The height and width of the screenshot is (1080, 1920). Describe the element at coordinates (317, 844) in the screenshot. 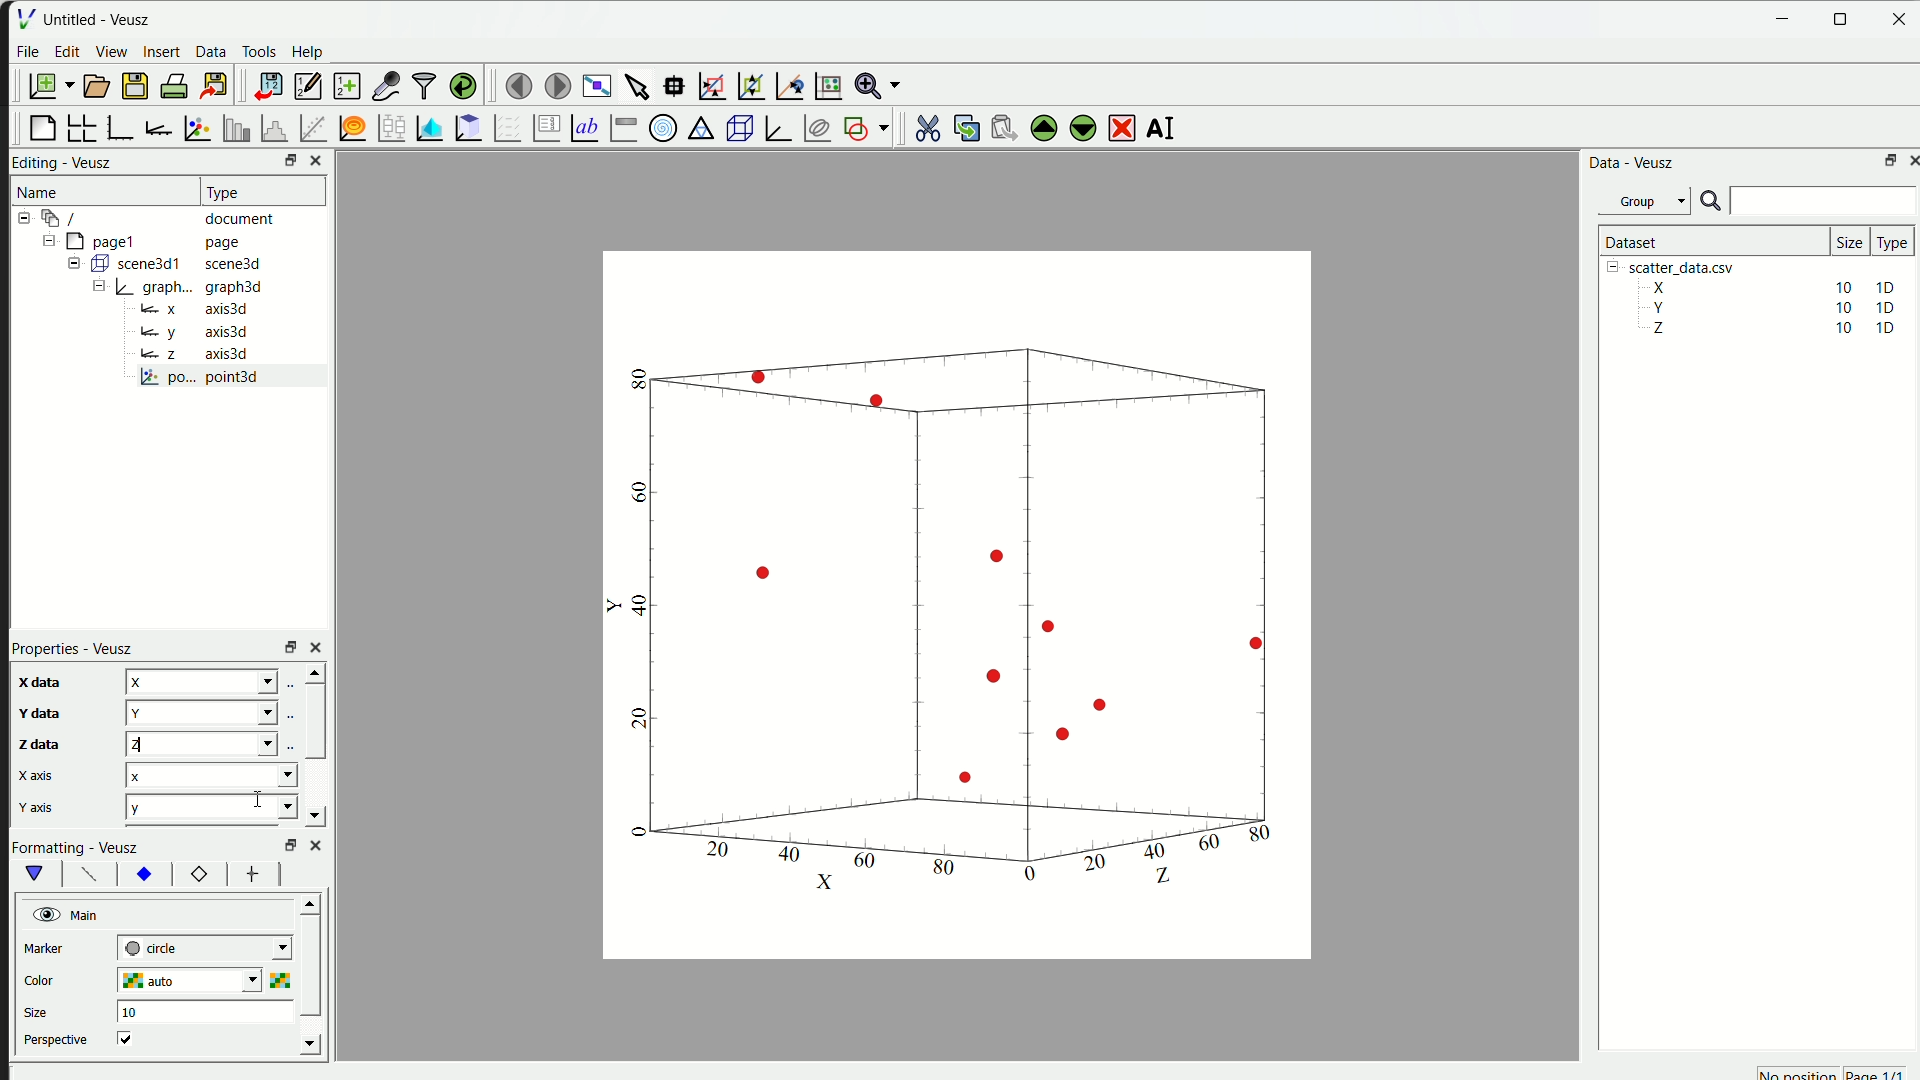

I see `close` at that location.